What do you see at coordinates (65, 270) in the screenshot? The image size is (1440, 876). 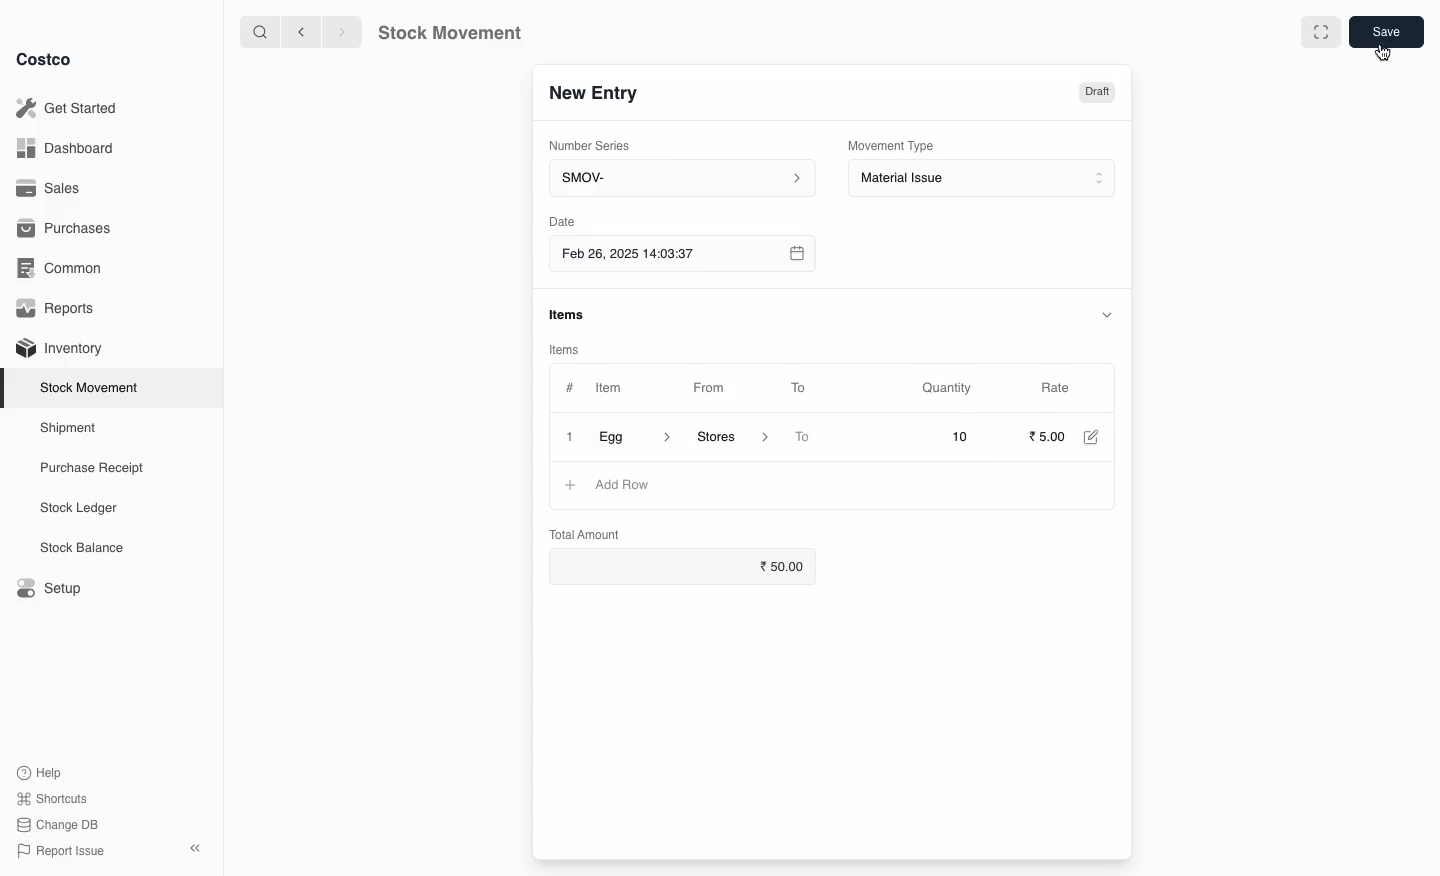 I see `Common` at bounding box center [65, 270].